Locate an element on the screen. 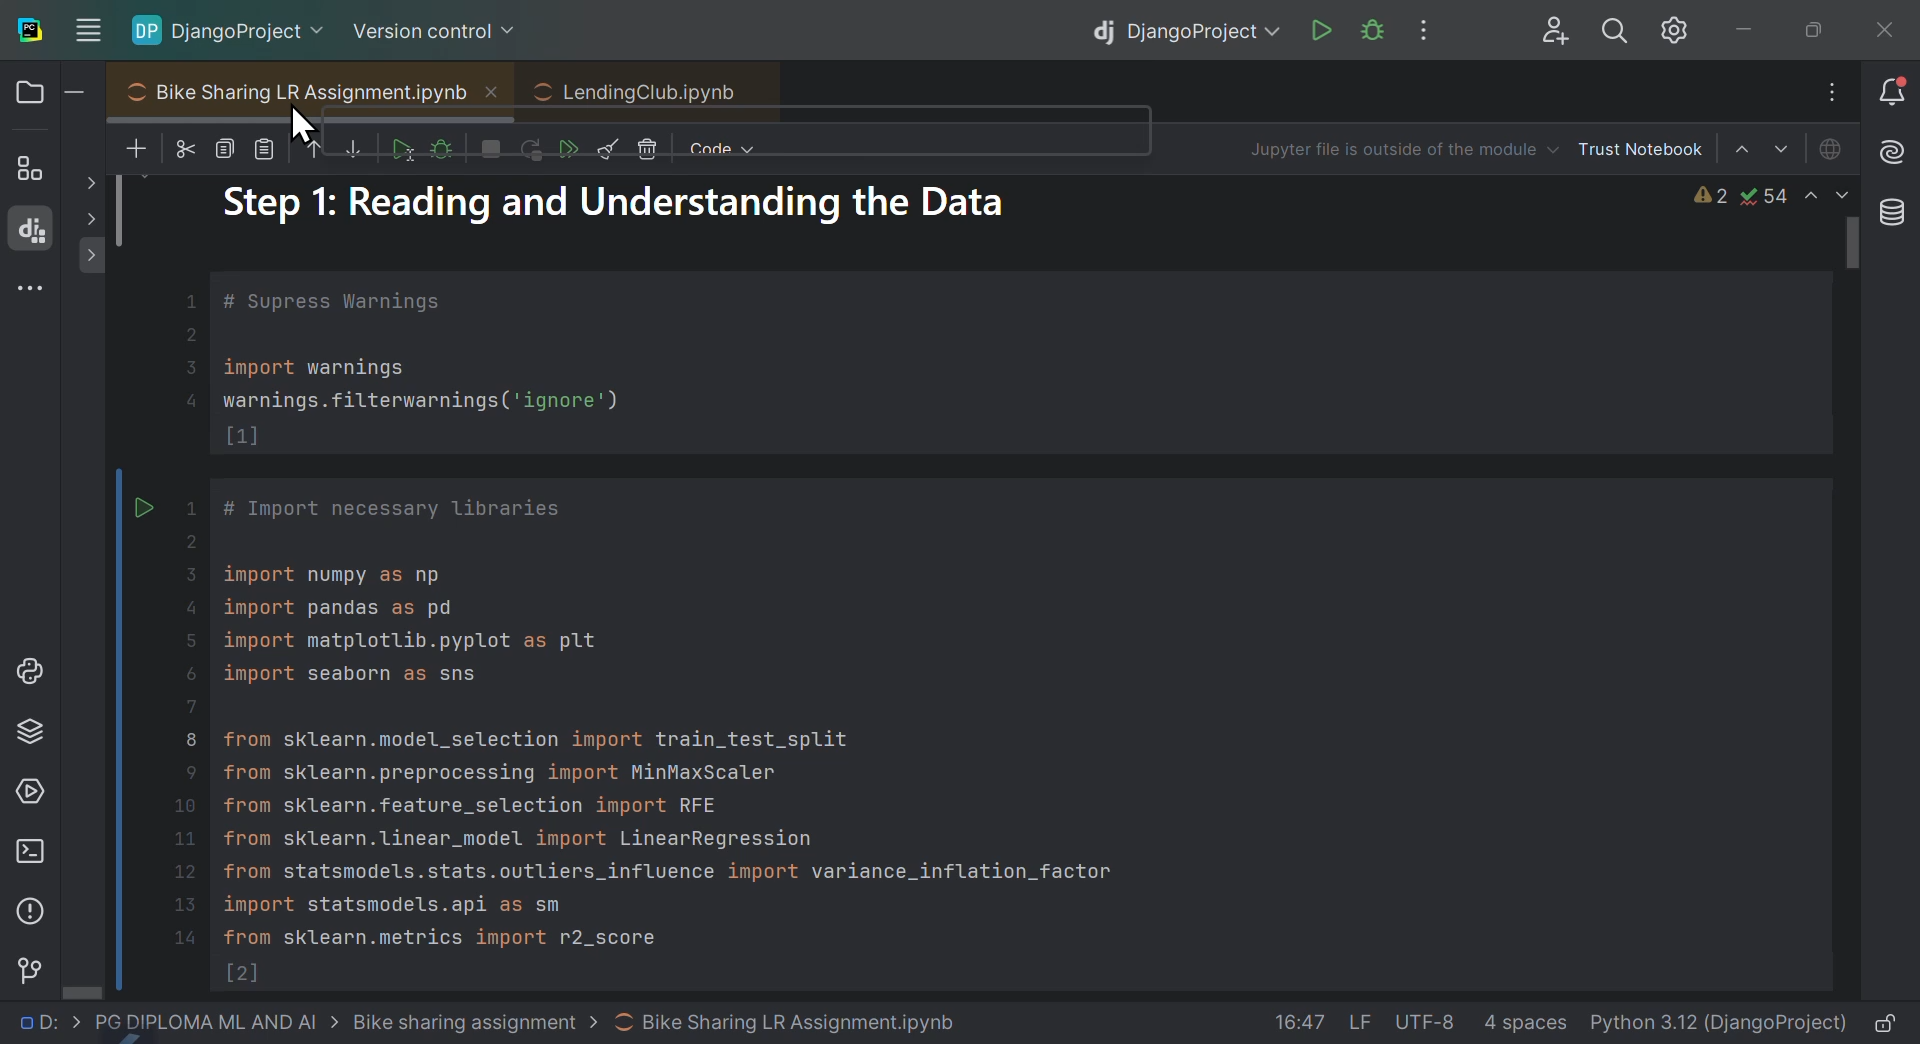 This screenshot has width=1920, height=1044. New files is located at coordinates (135, 148).